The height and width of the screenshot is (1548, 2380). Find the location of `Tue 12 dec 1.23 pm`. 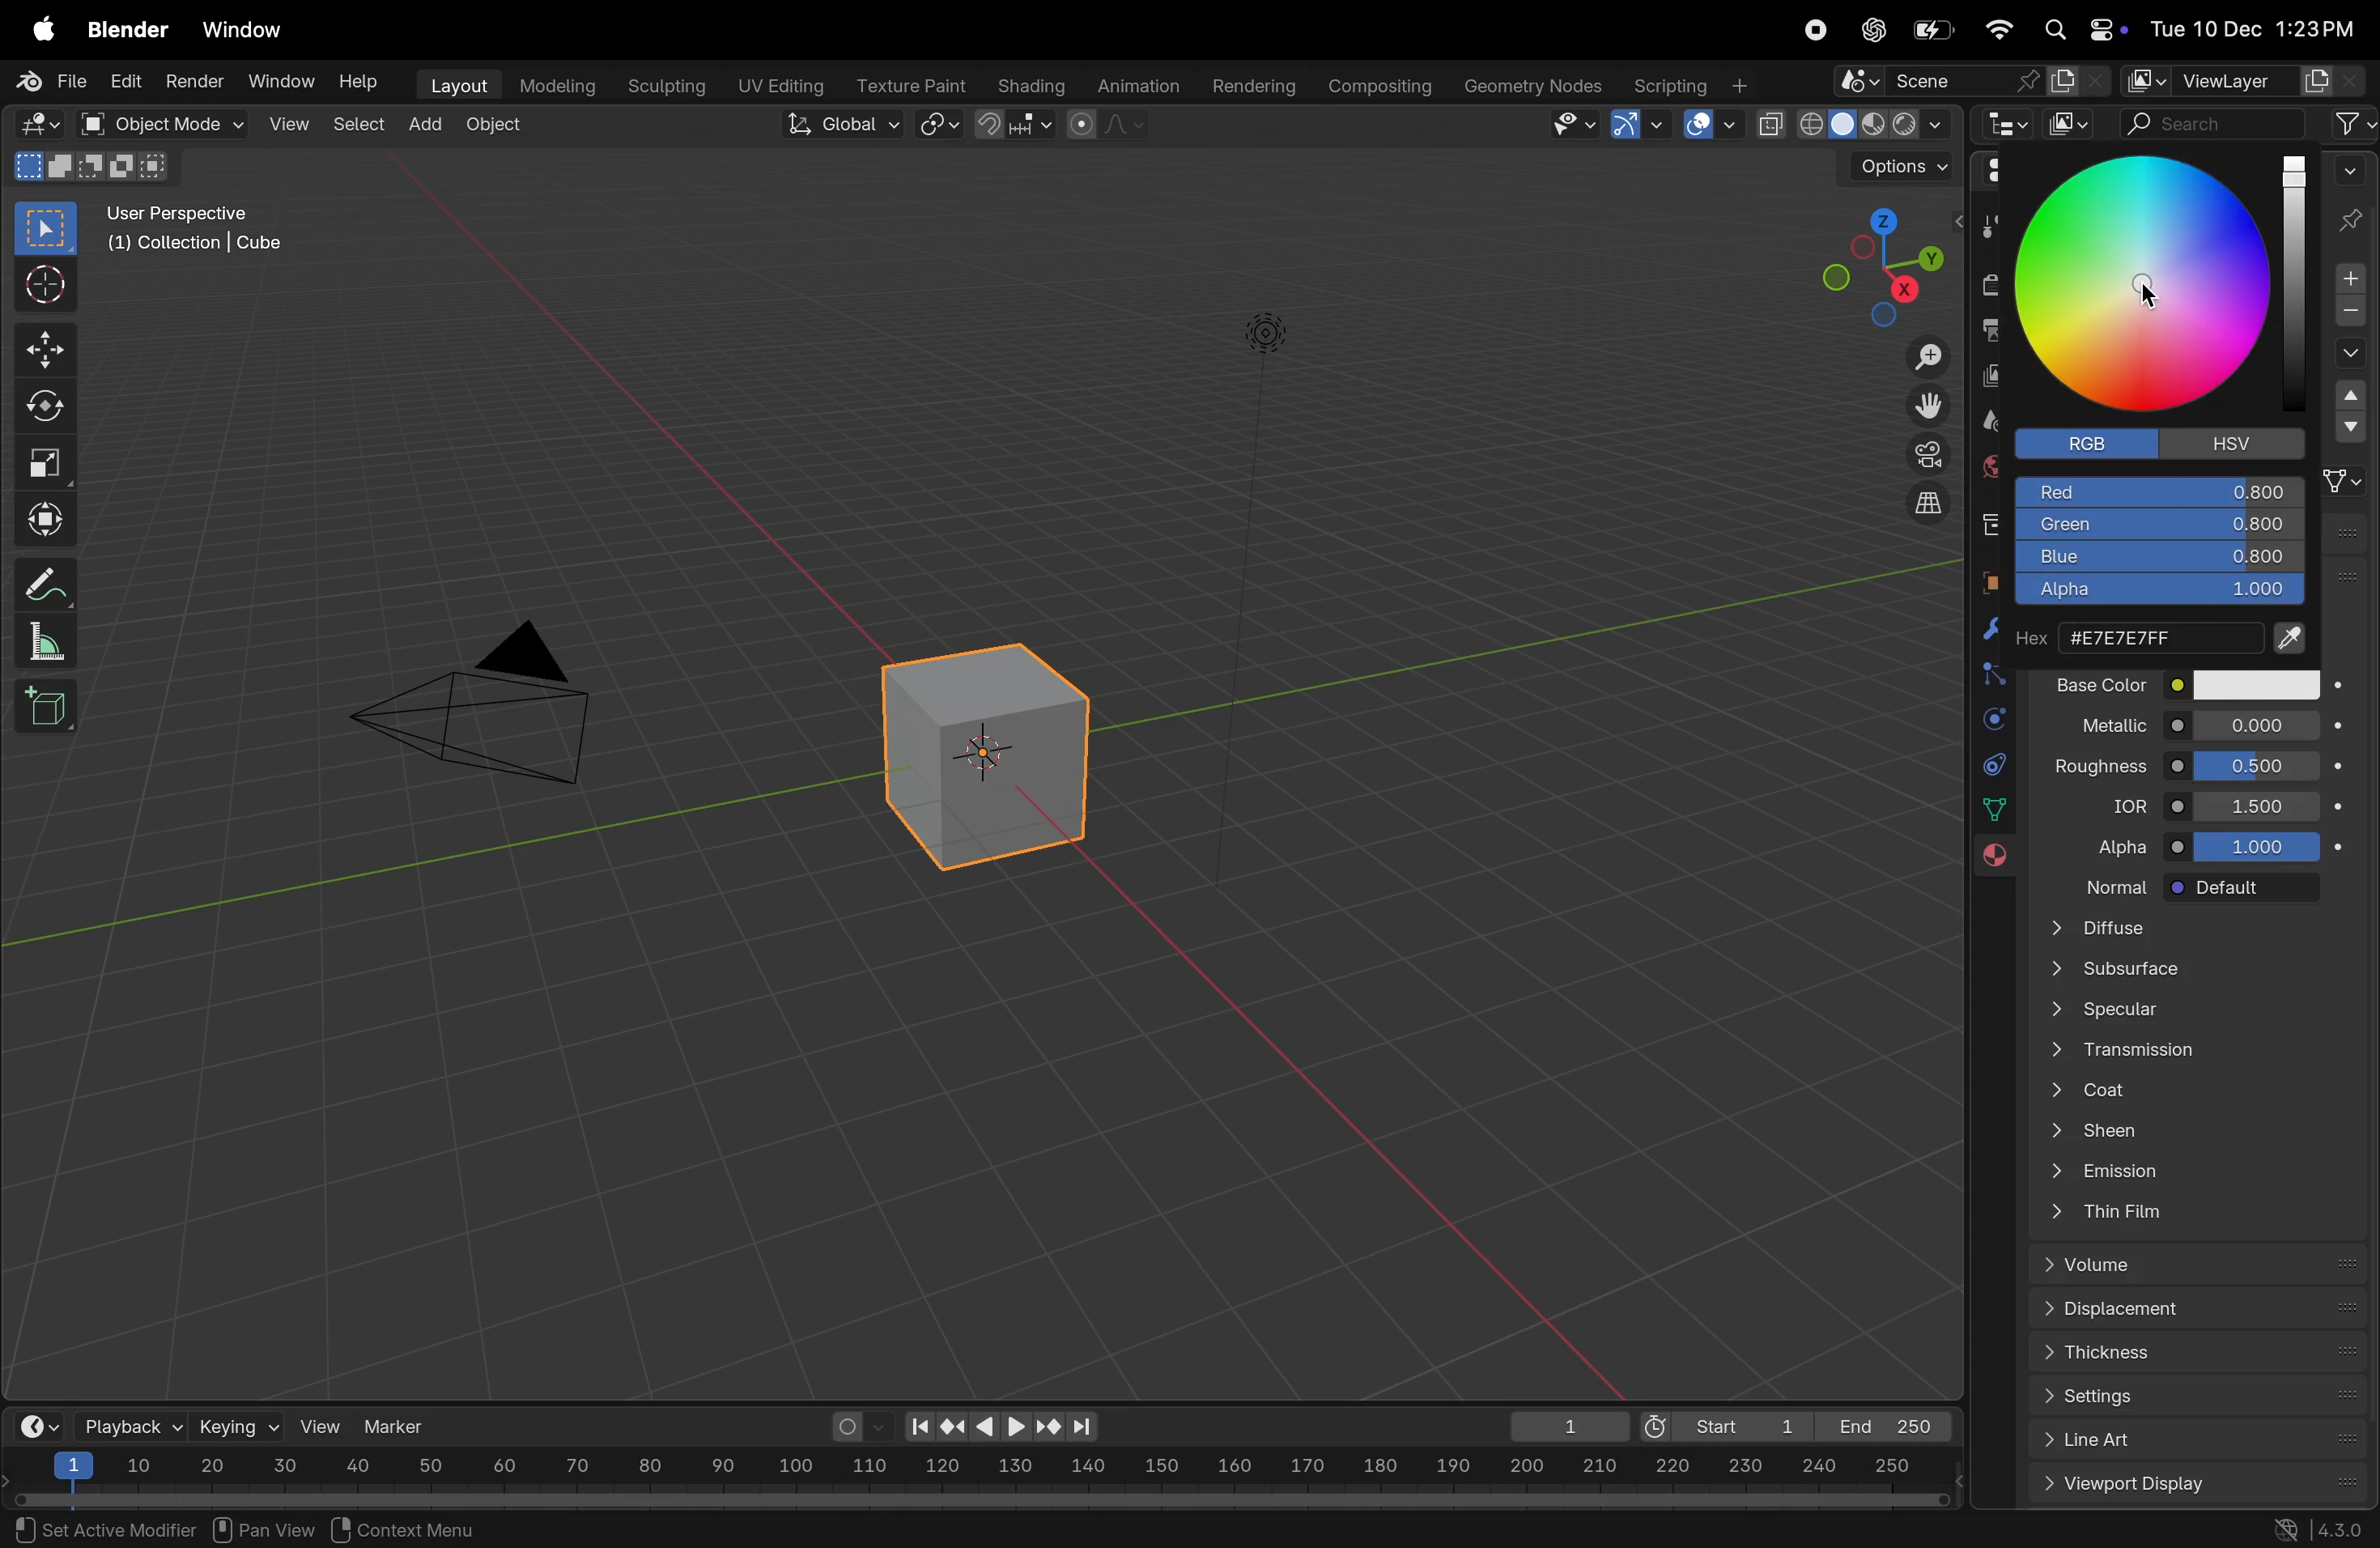

Tue 12 dec 1.23 pm is located at coordinates (2250, 29).